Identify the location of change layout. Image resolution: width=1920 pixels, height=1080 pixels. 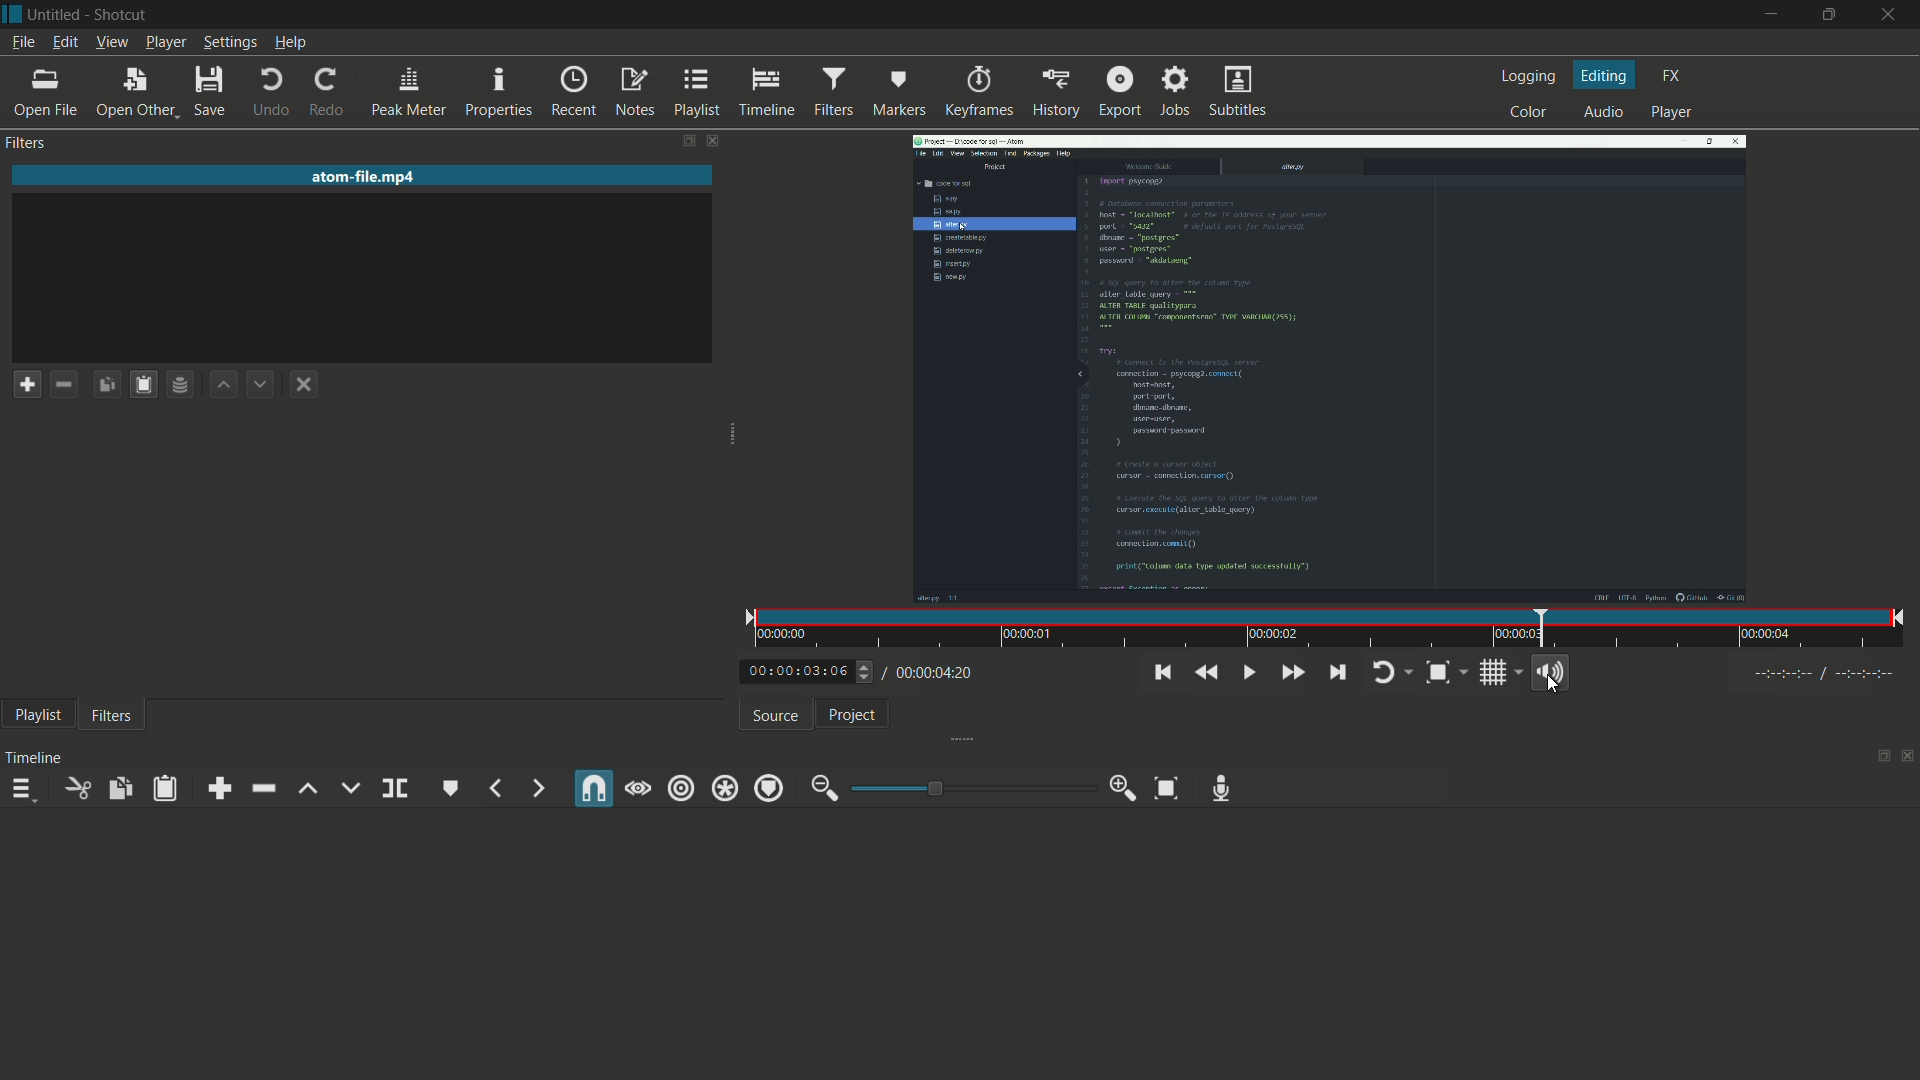
(681, 144).